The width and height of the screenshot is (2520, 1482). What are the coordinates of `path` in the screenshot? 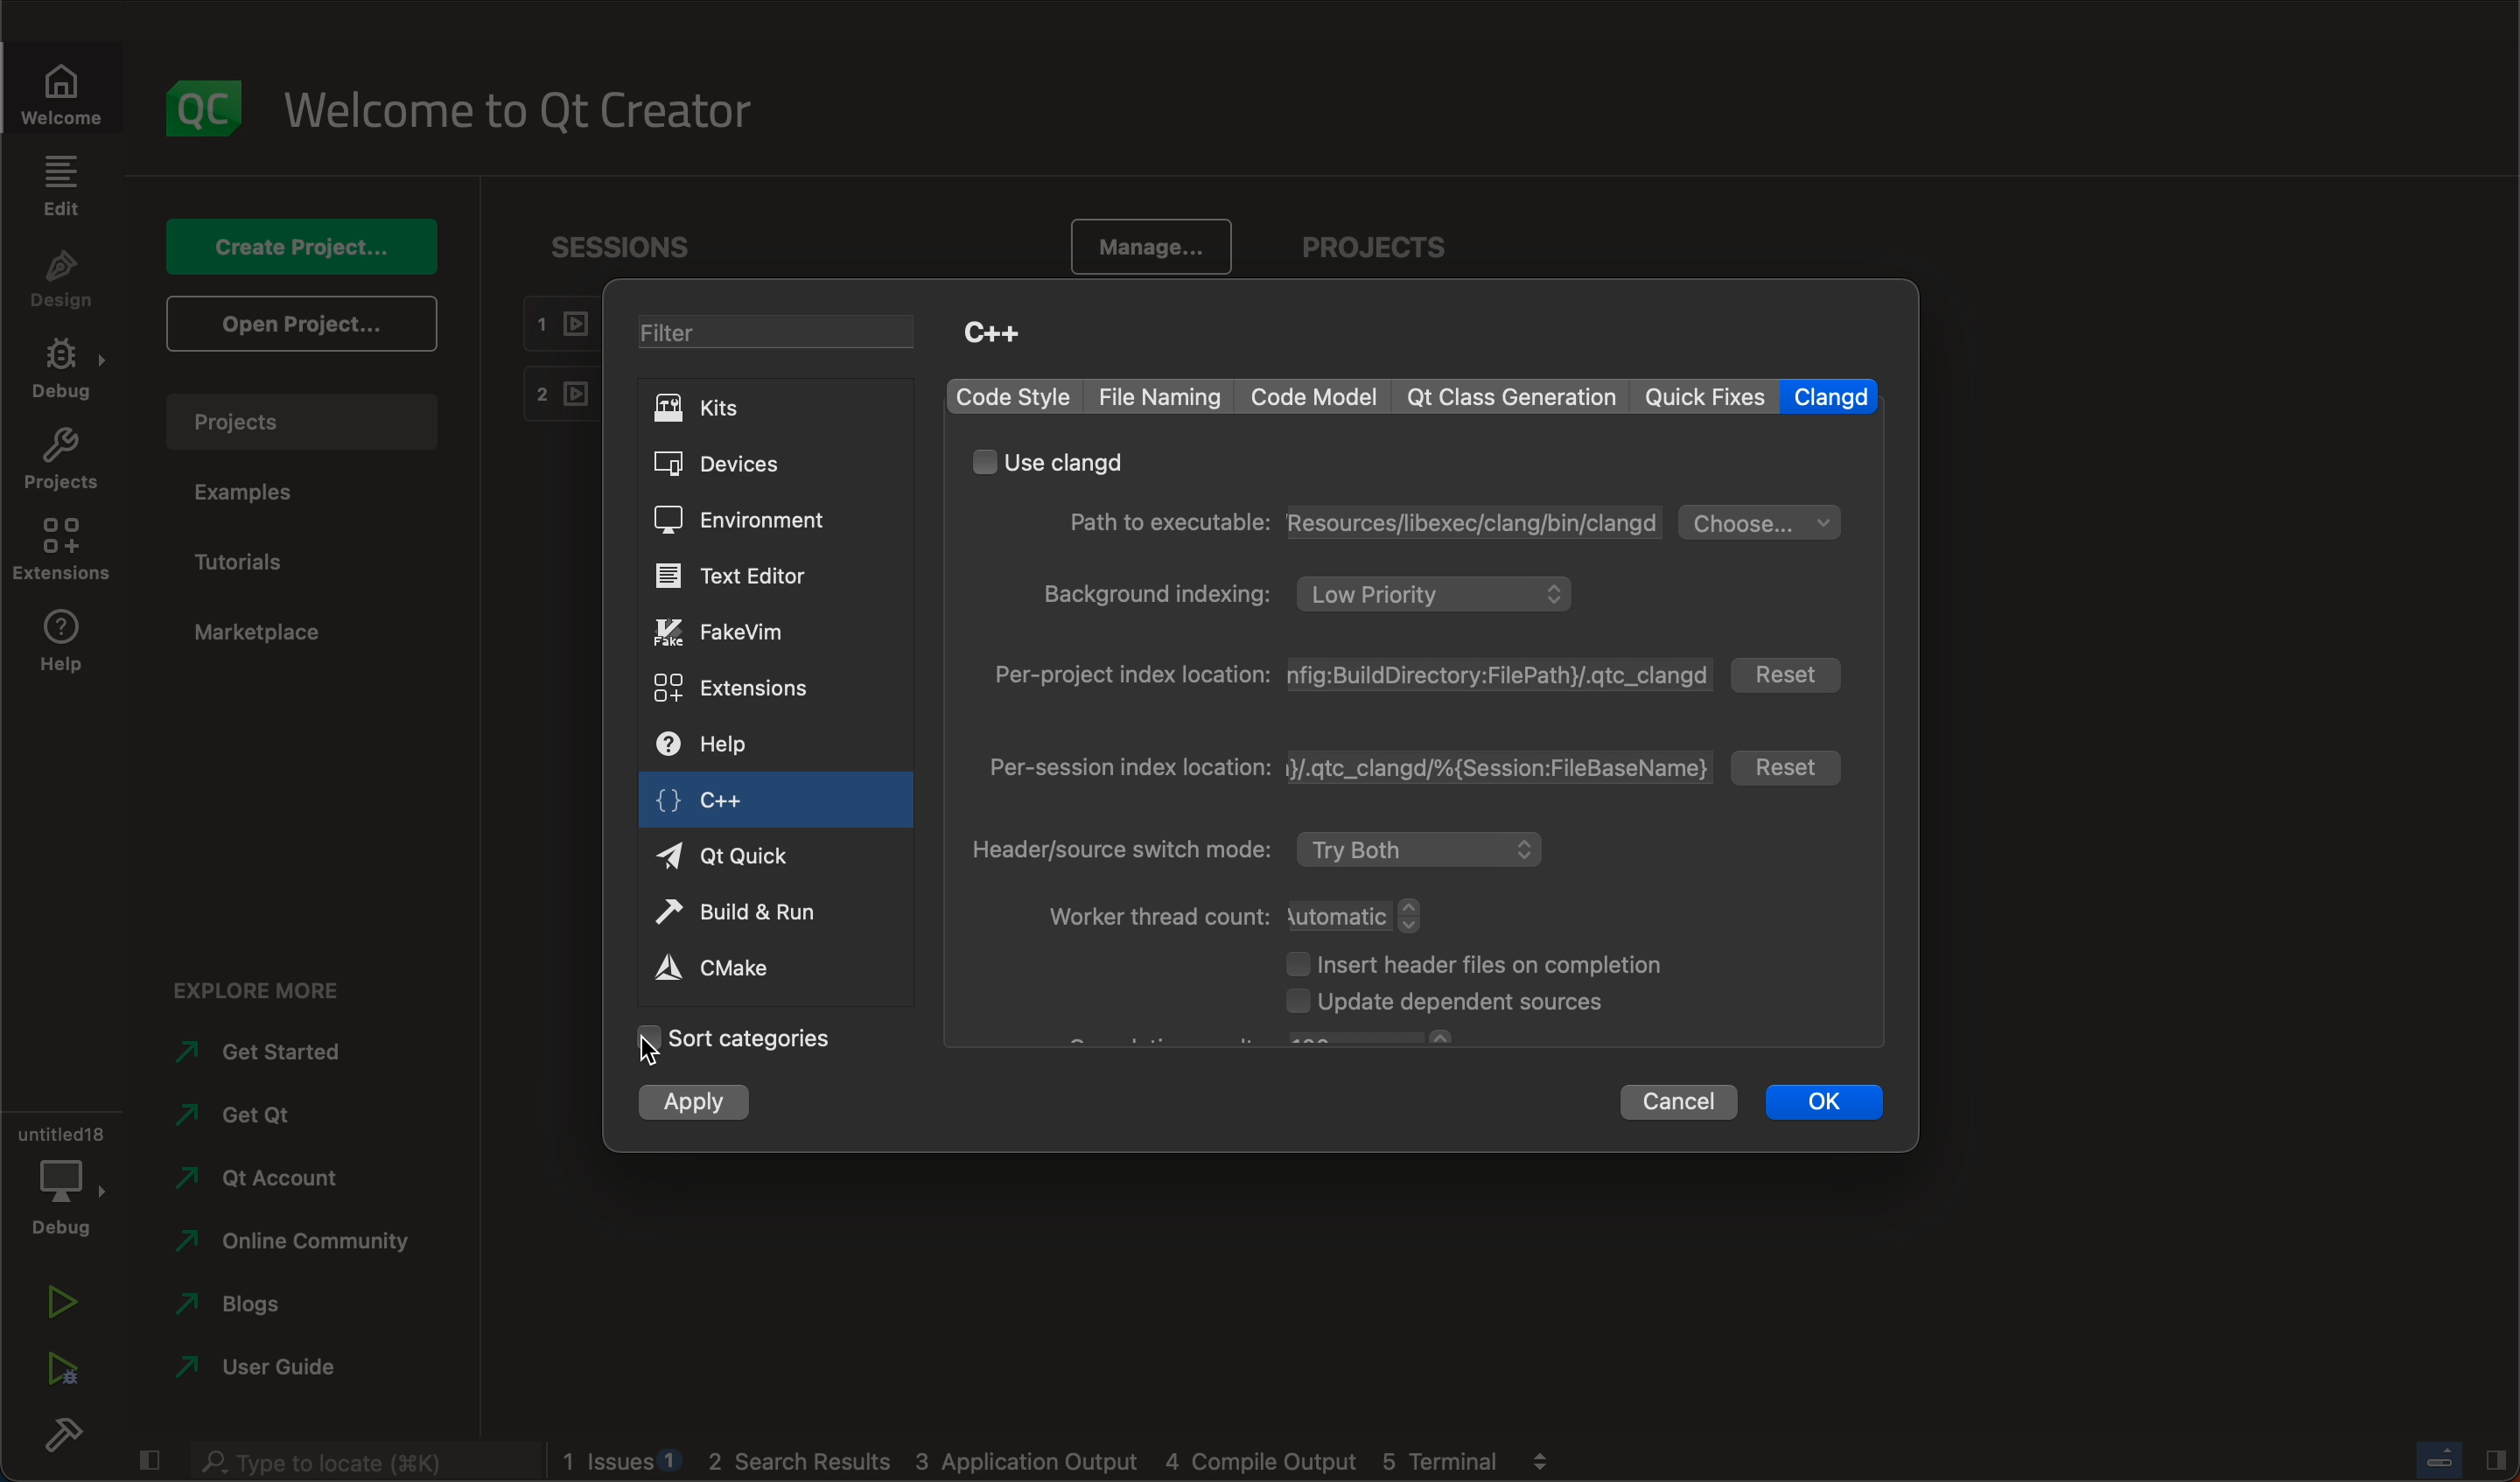 It's located at (1355, 522).